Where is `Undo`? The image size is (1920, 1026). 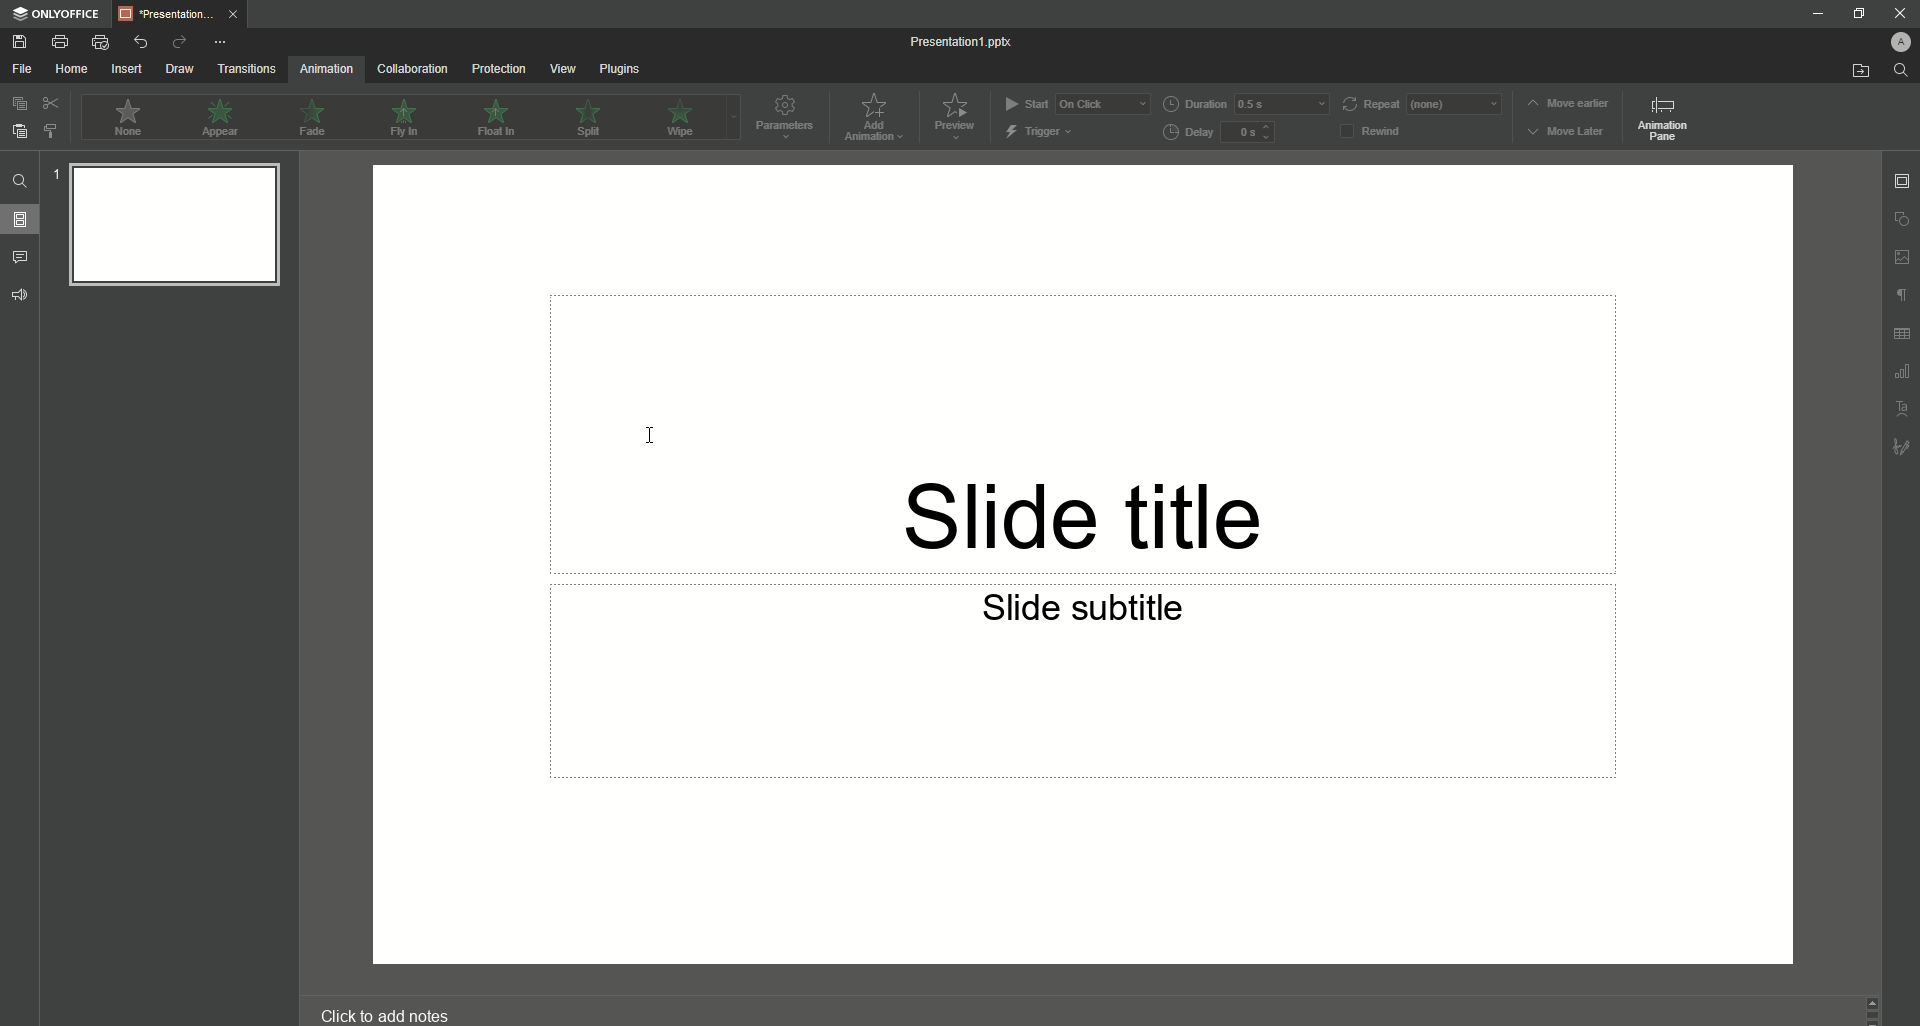
Undo is located at coordinates (135, 42).